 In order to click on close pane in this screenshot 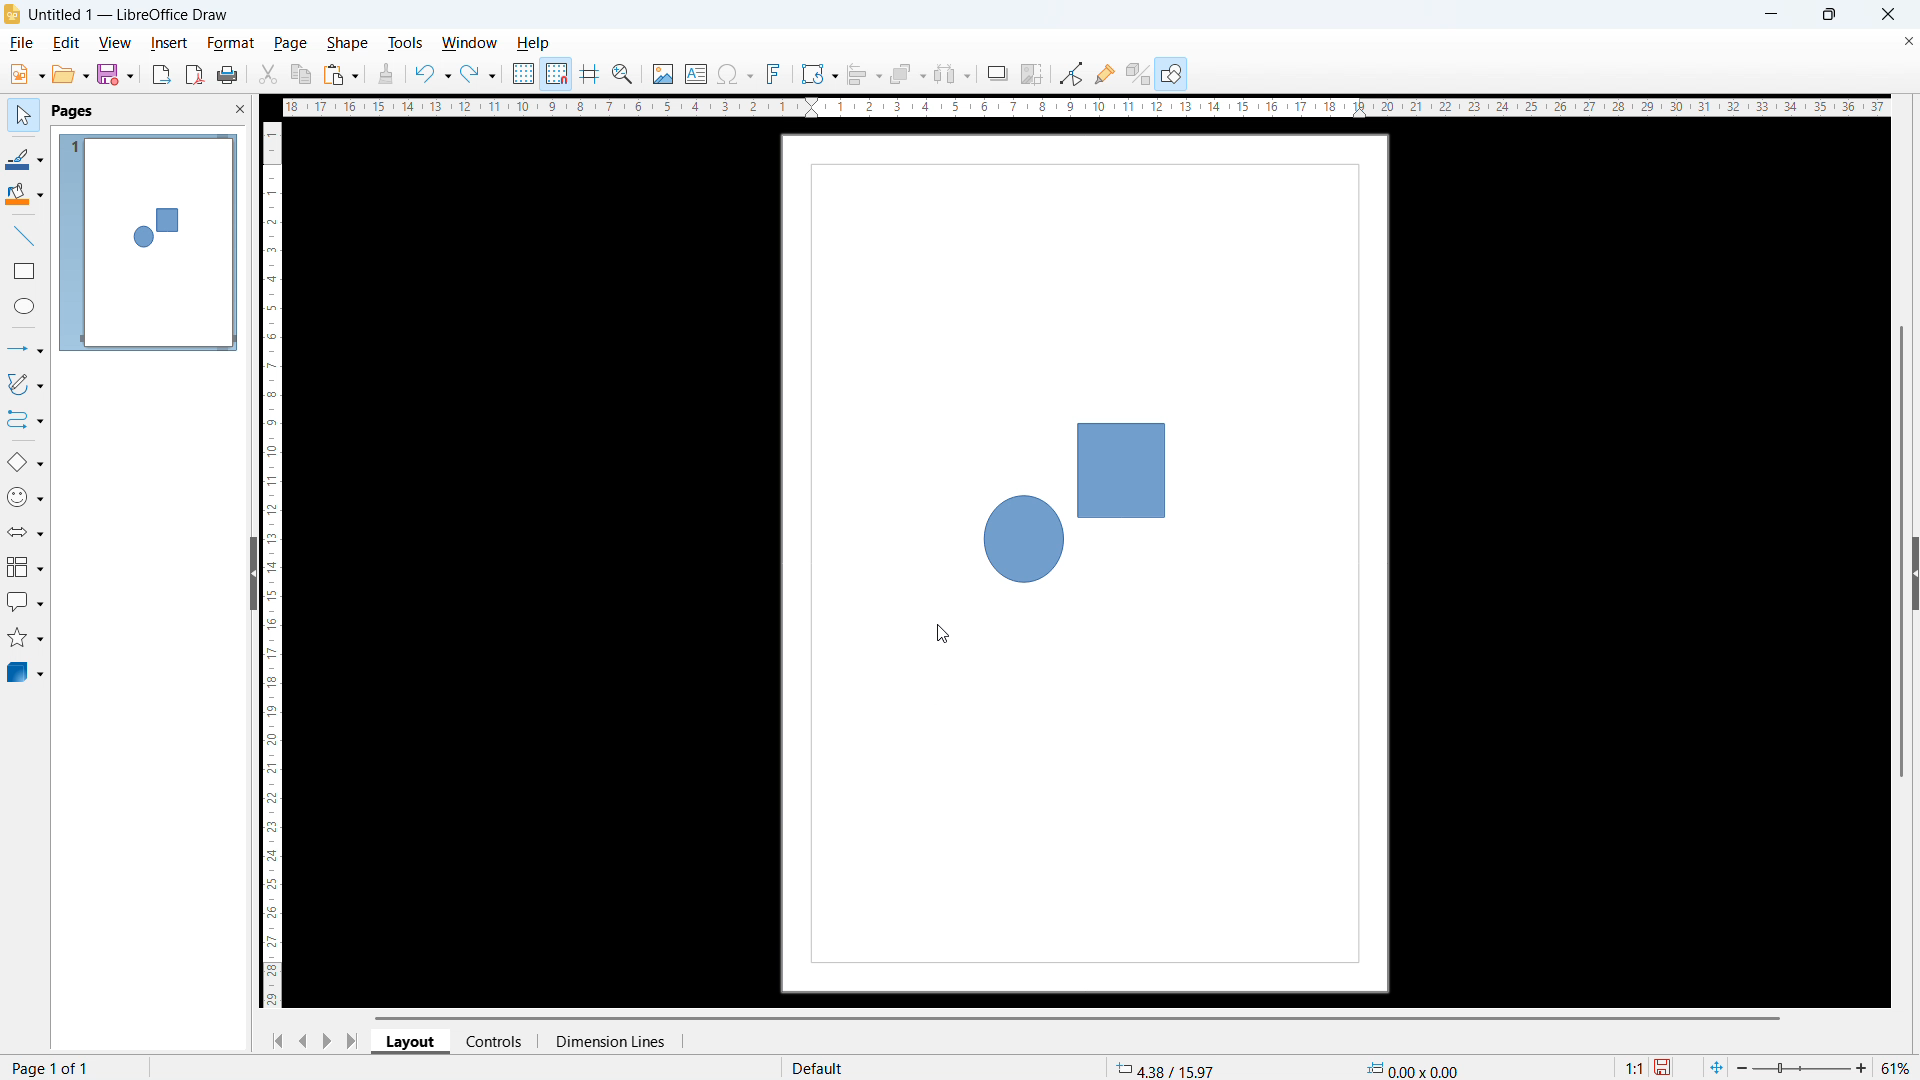, I will do `click(239, 110)`.